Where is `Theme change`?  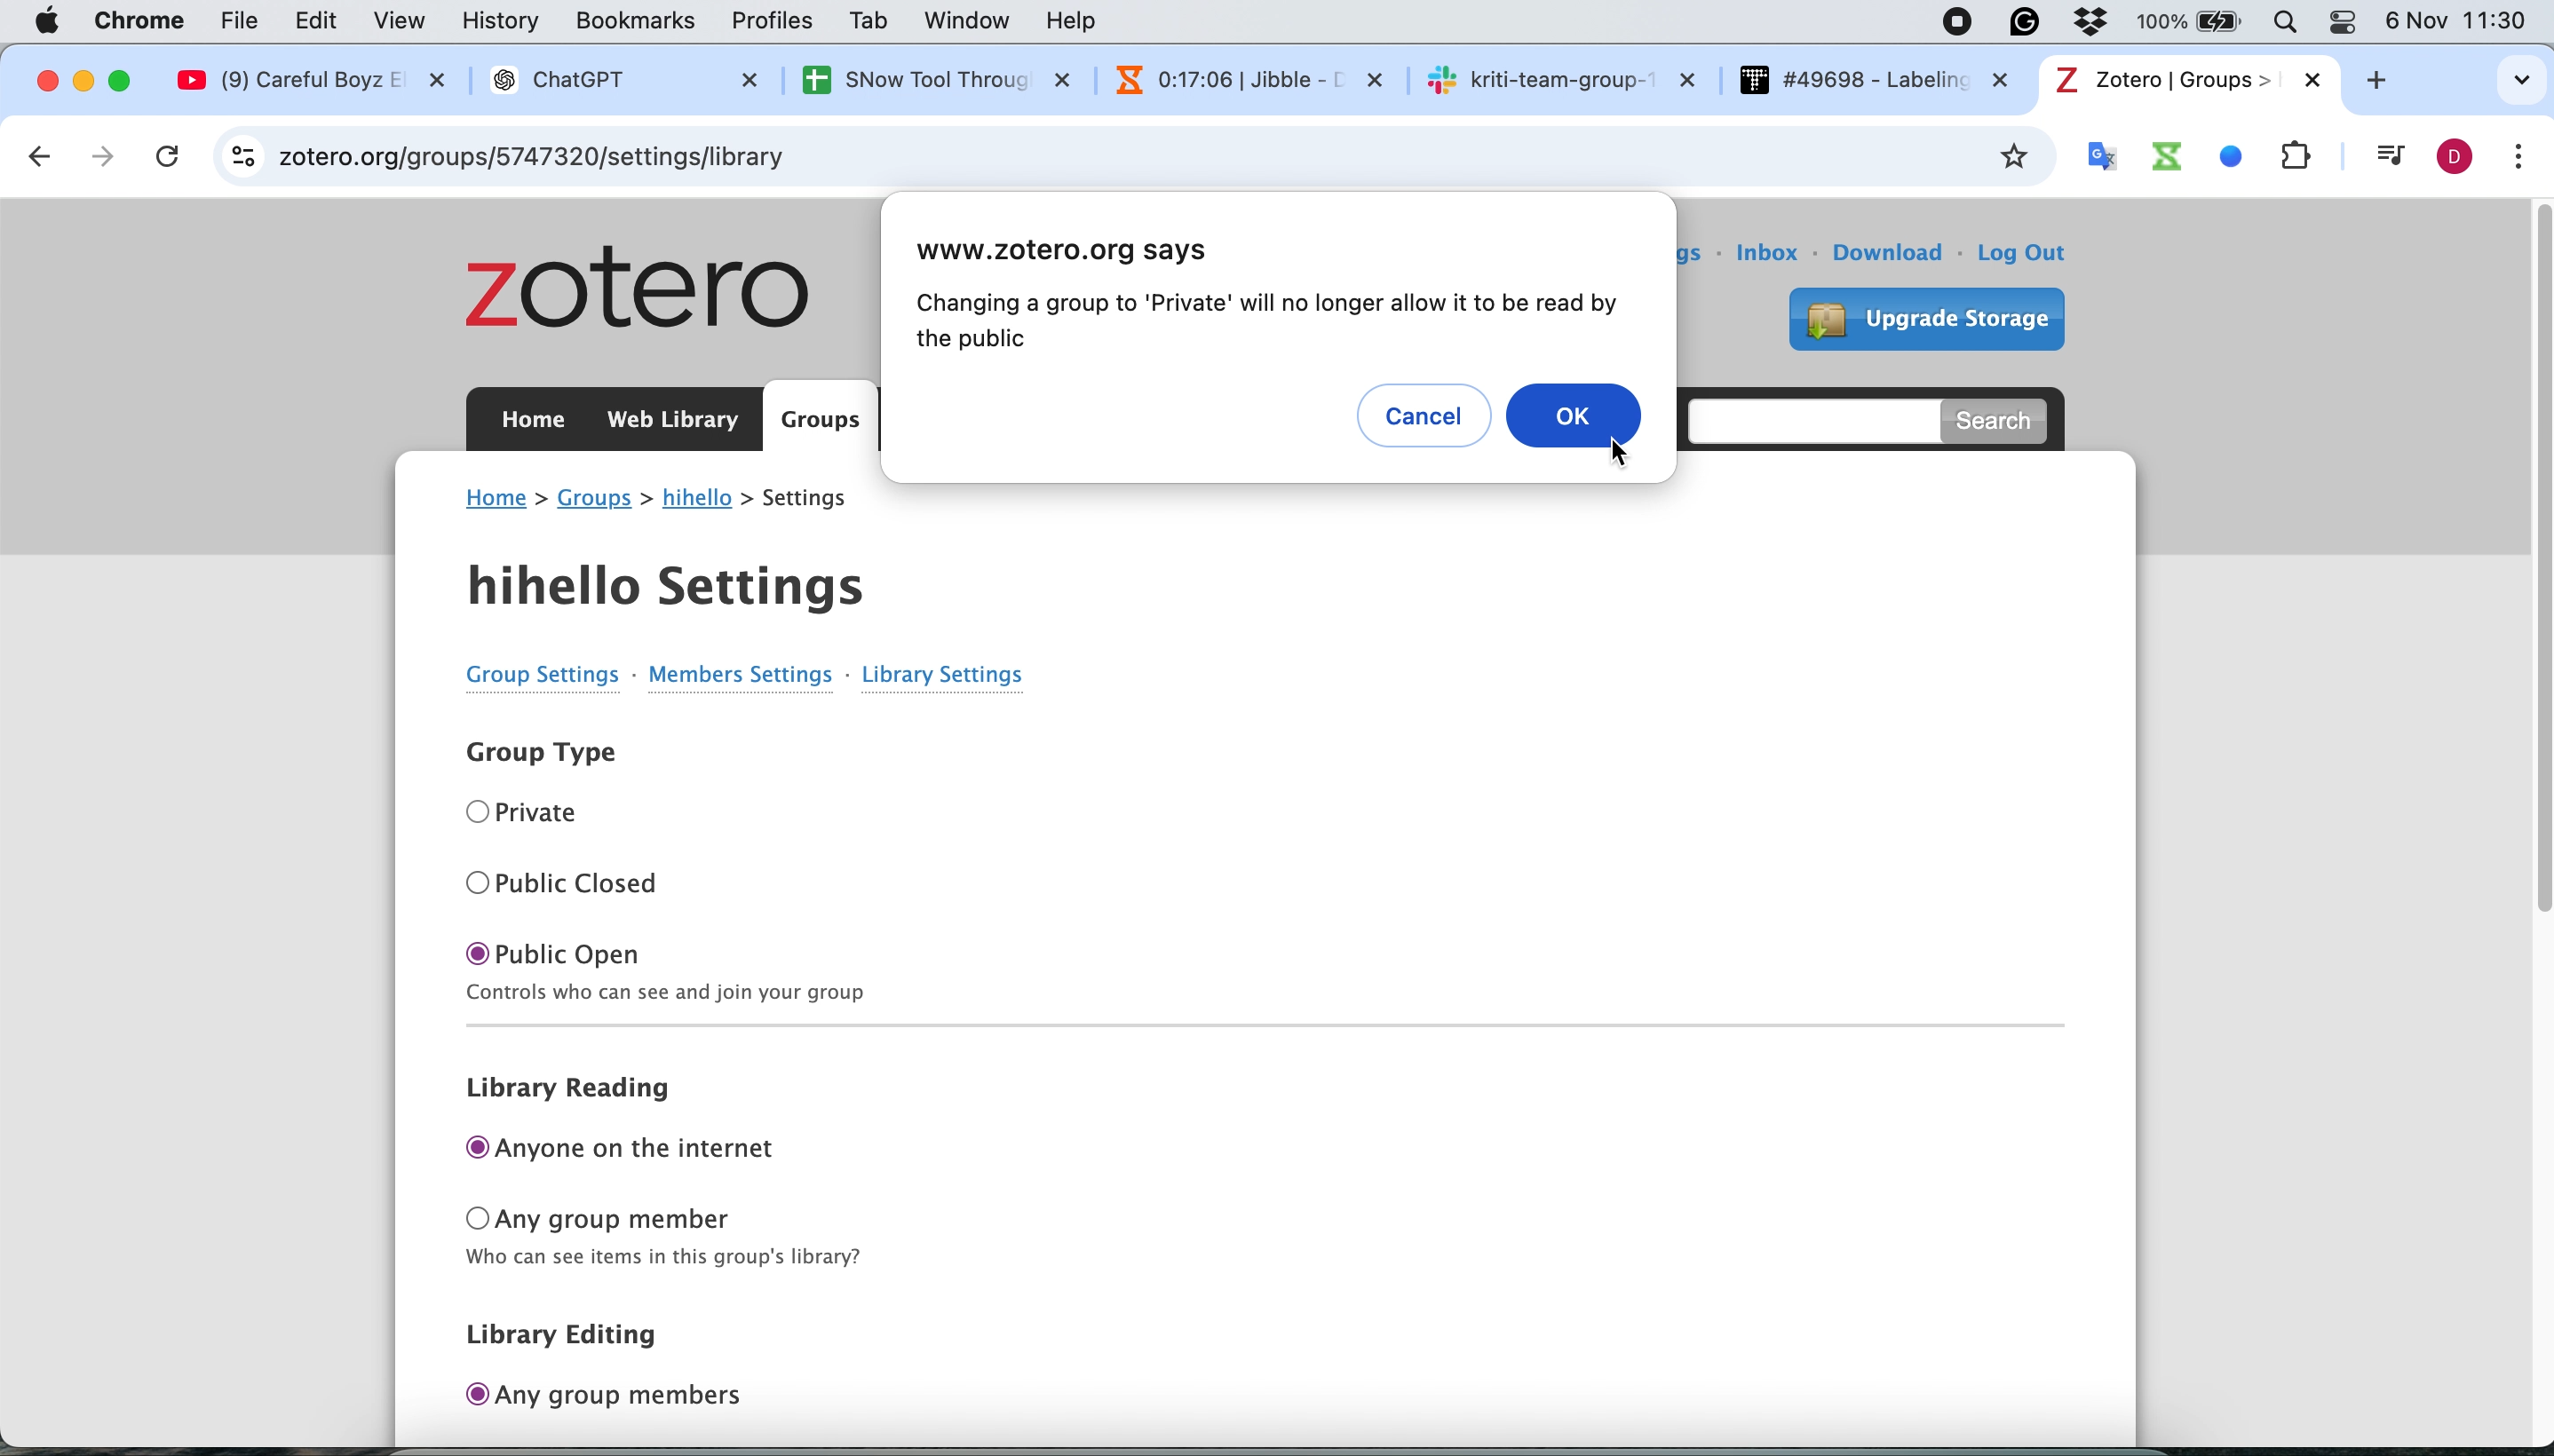
Theme change is located at coordinates (2339, 20).